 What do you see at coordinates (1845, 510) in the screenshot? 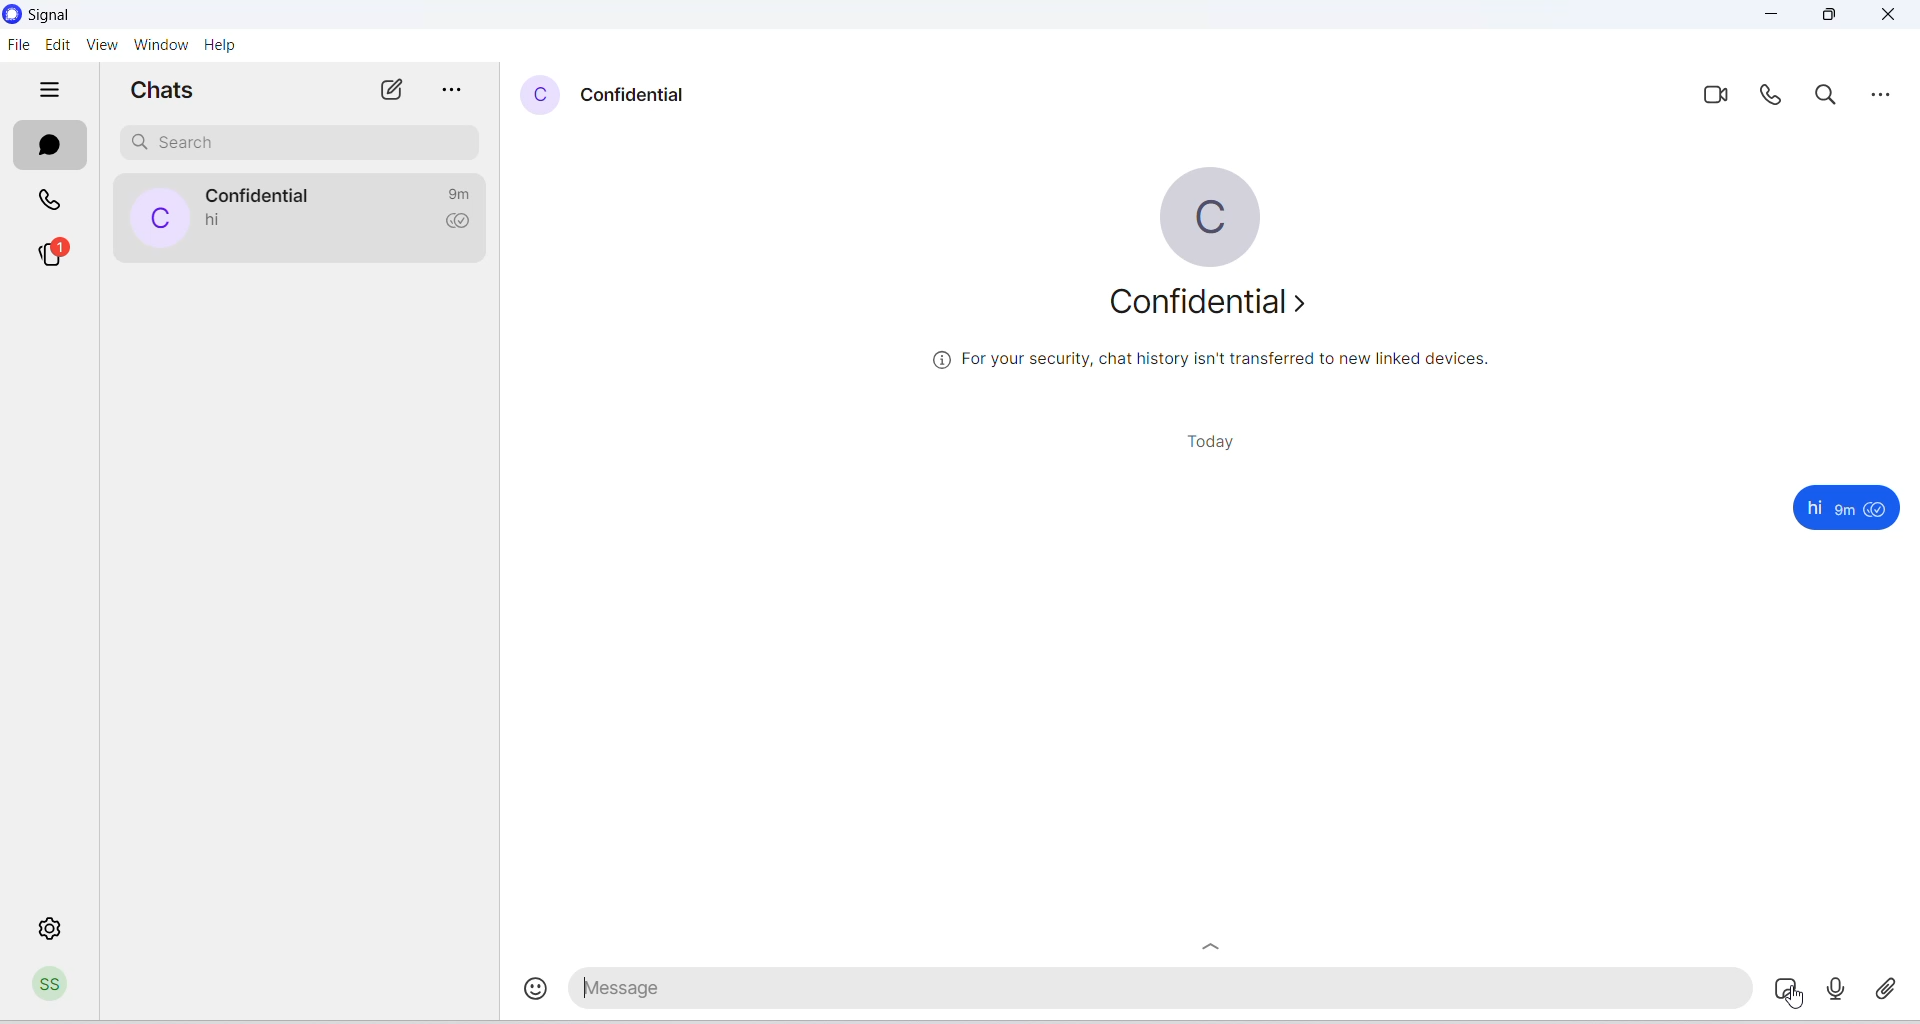
I see `9 m` at bounding box center [1845, 510].